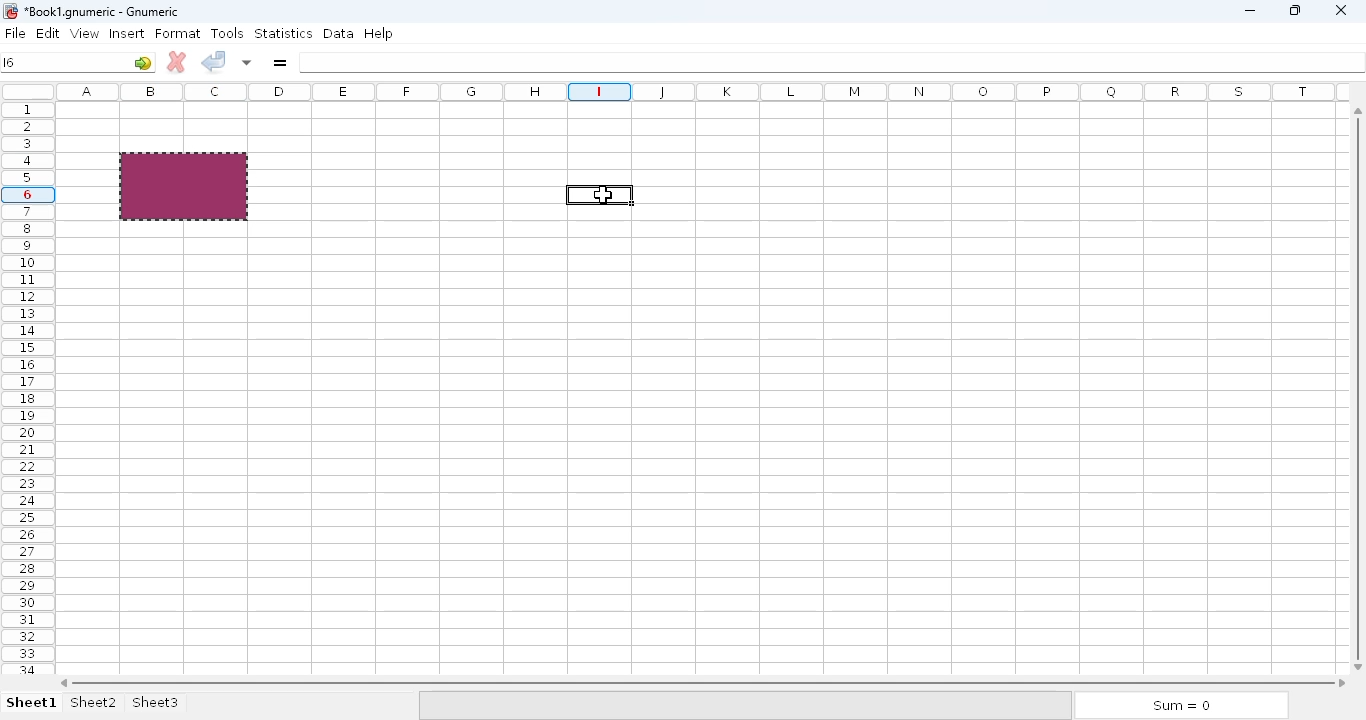 The width and height of the screenshot is (1366, 720). What do you see at coordinates (1250, 11) in the screenshot?
I see `minimize` at bounding box center [1250, 11].